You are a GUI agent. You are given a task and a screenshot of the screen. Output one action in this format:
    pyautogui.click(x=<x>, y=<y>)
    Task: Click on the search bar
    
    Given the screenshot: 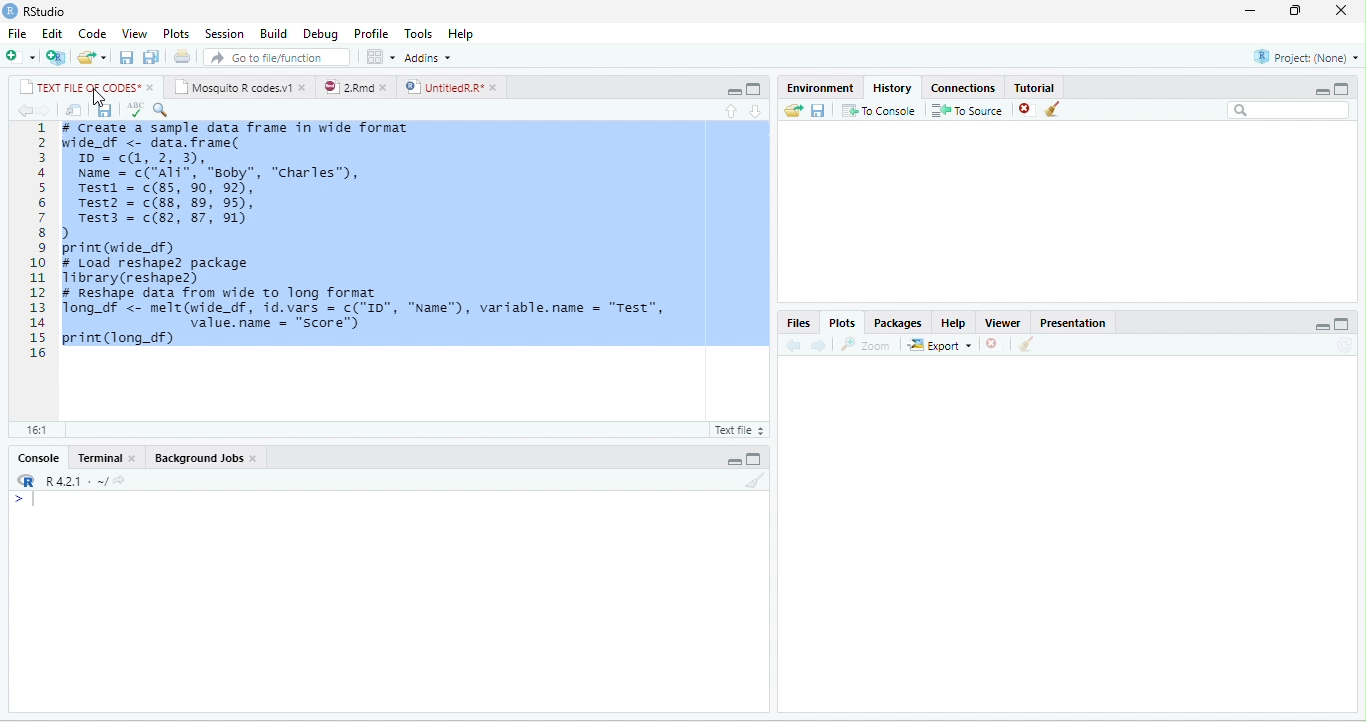 What is the action you would take?
    pyautogui.click(x=1290, y=110)
    